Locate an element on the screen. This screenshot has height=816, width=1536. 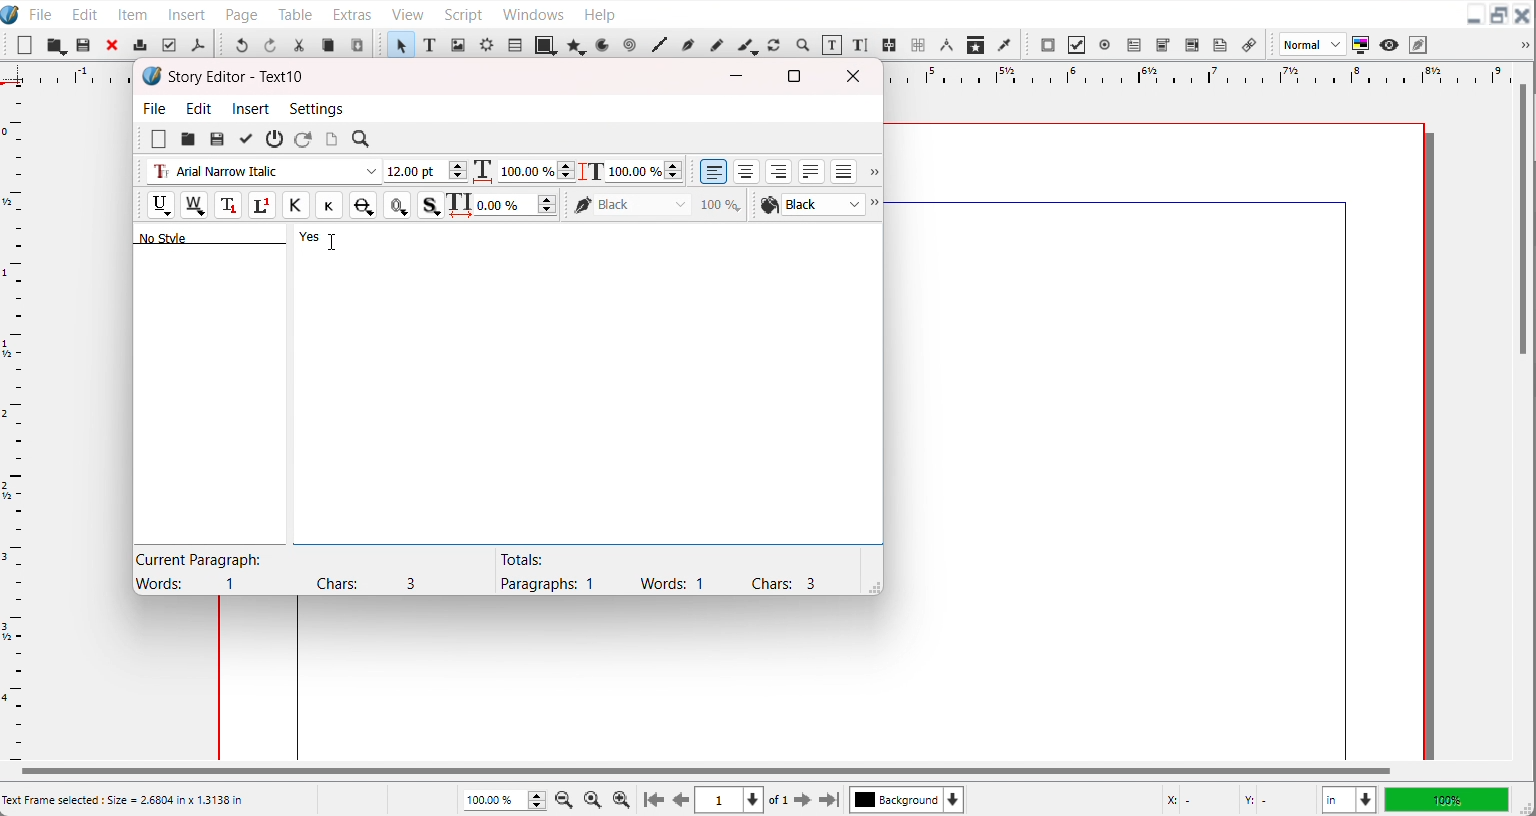
Align text right is located at coordinates (779, 171).